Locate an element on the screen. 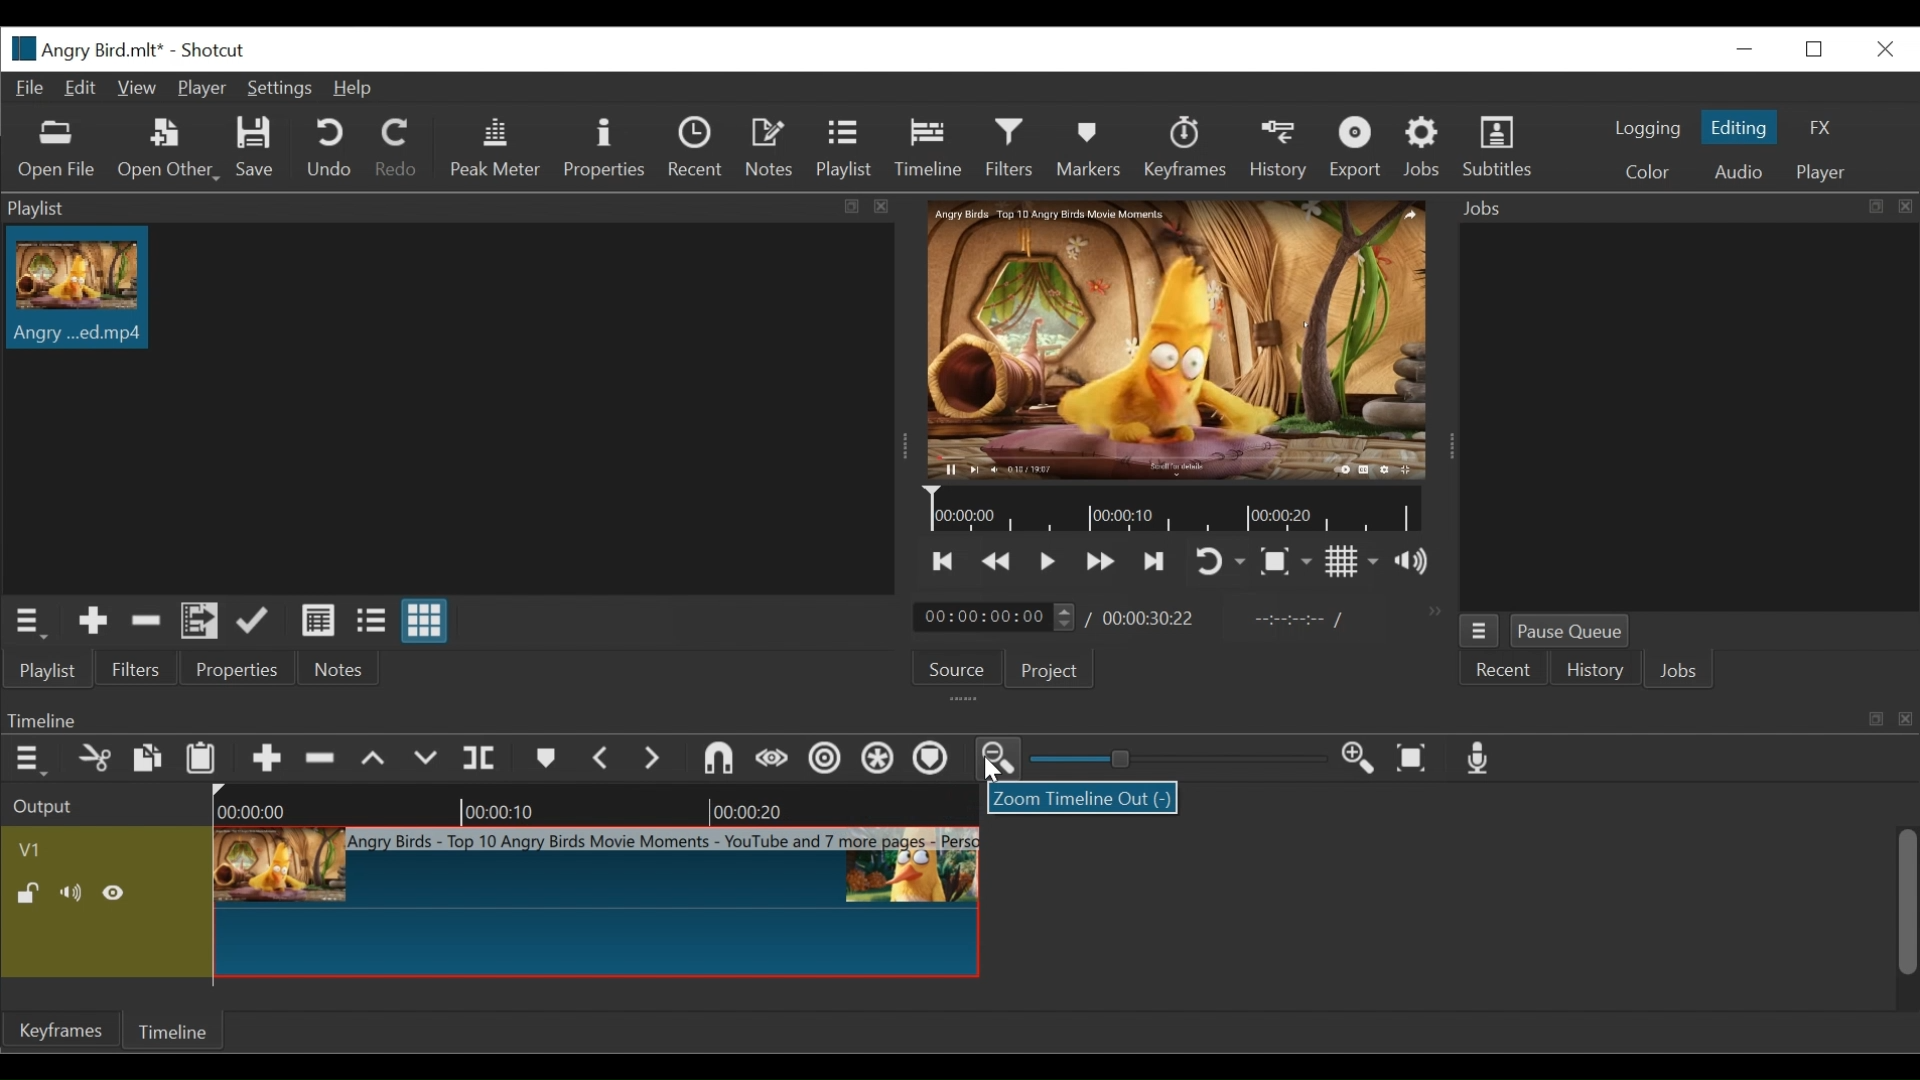  Total Duration is located at coordinates (1151, 618).